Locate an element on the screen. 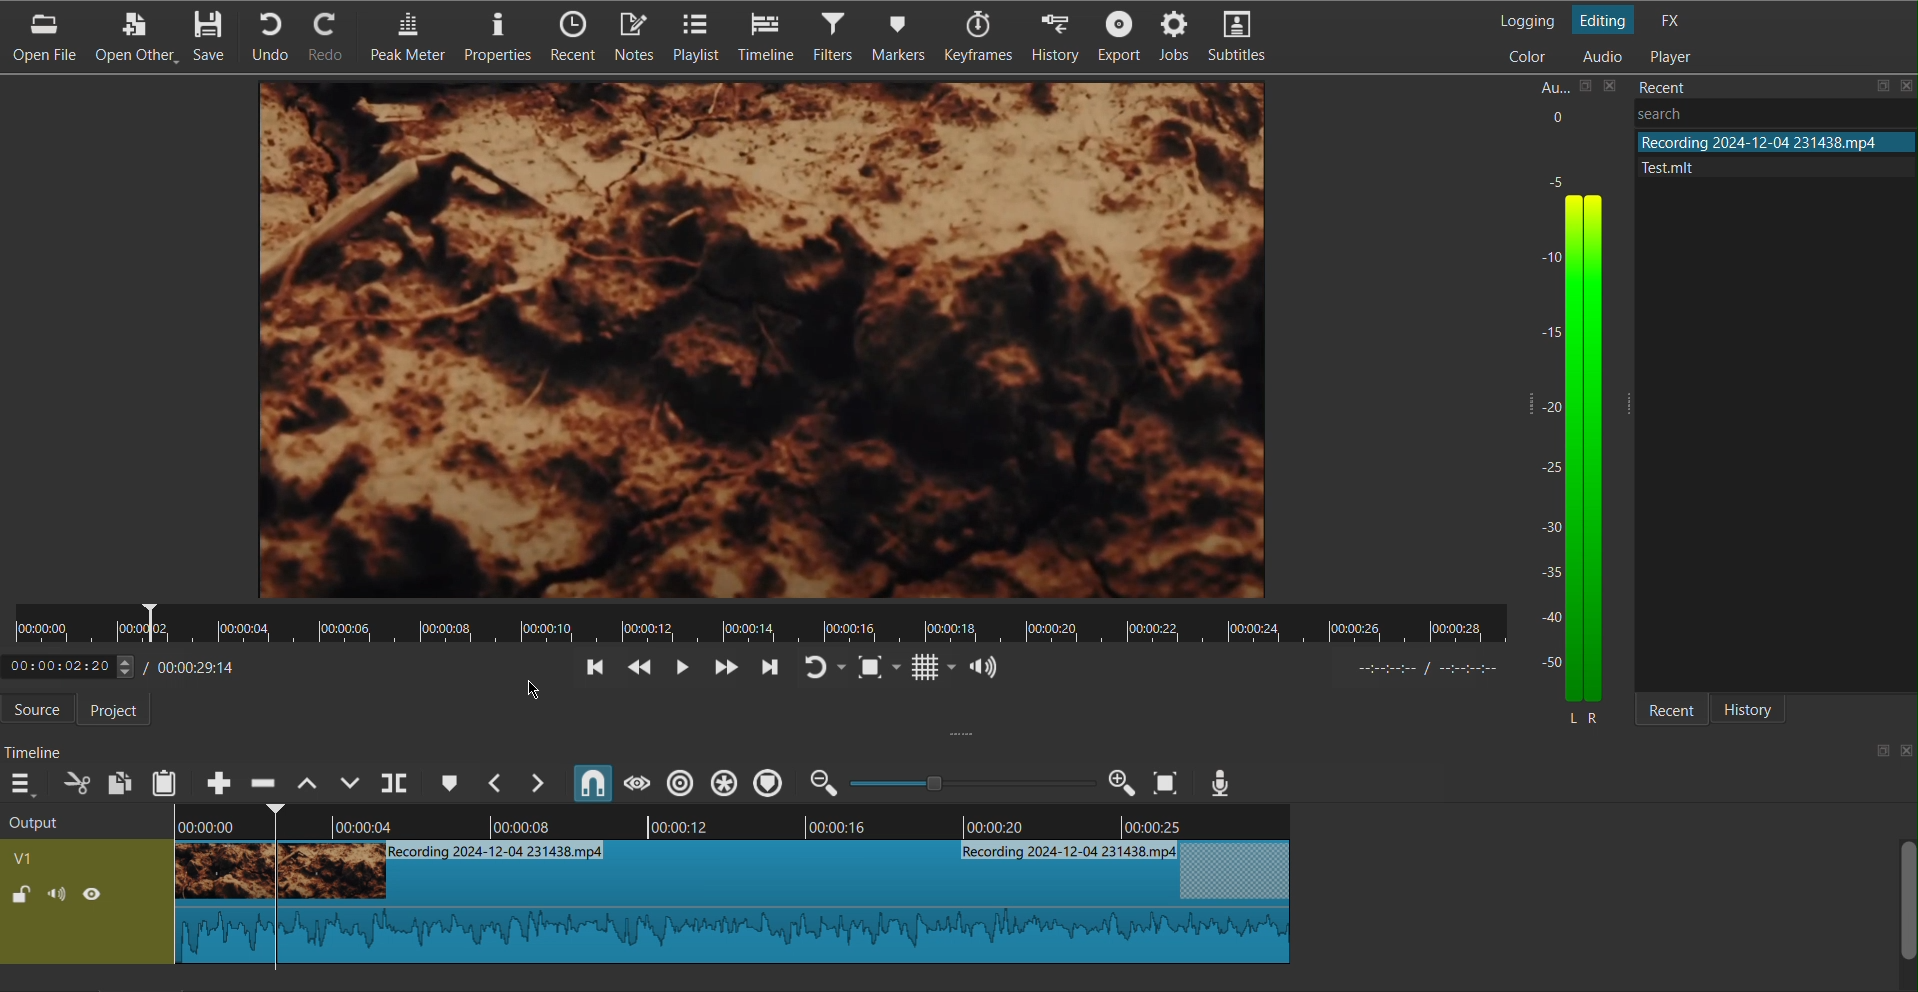  (un)mute is located at coordinates (59, 892).